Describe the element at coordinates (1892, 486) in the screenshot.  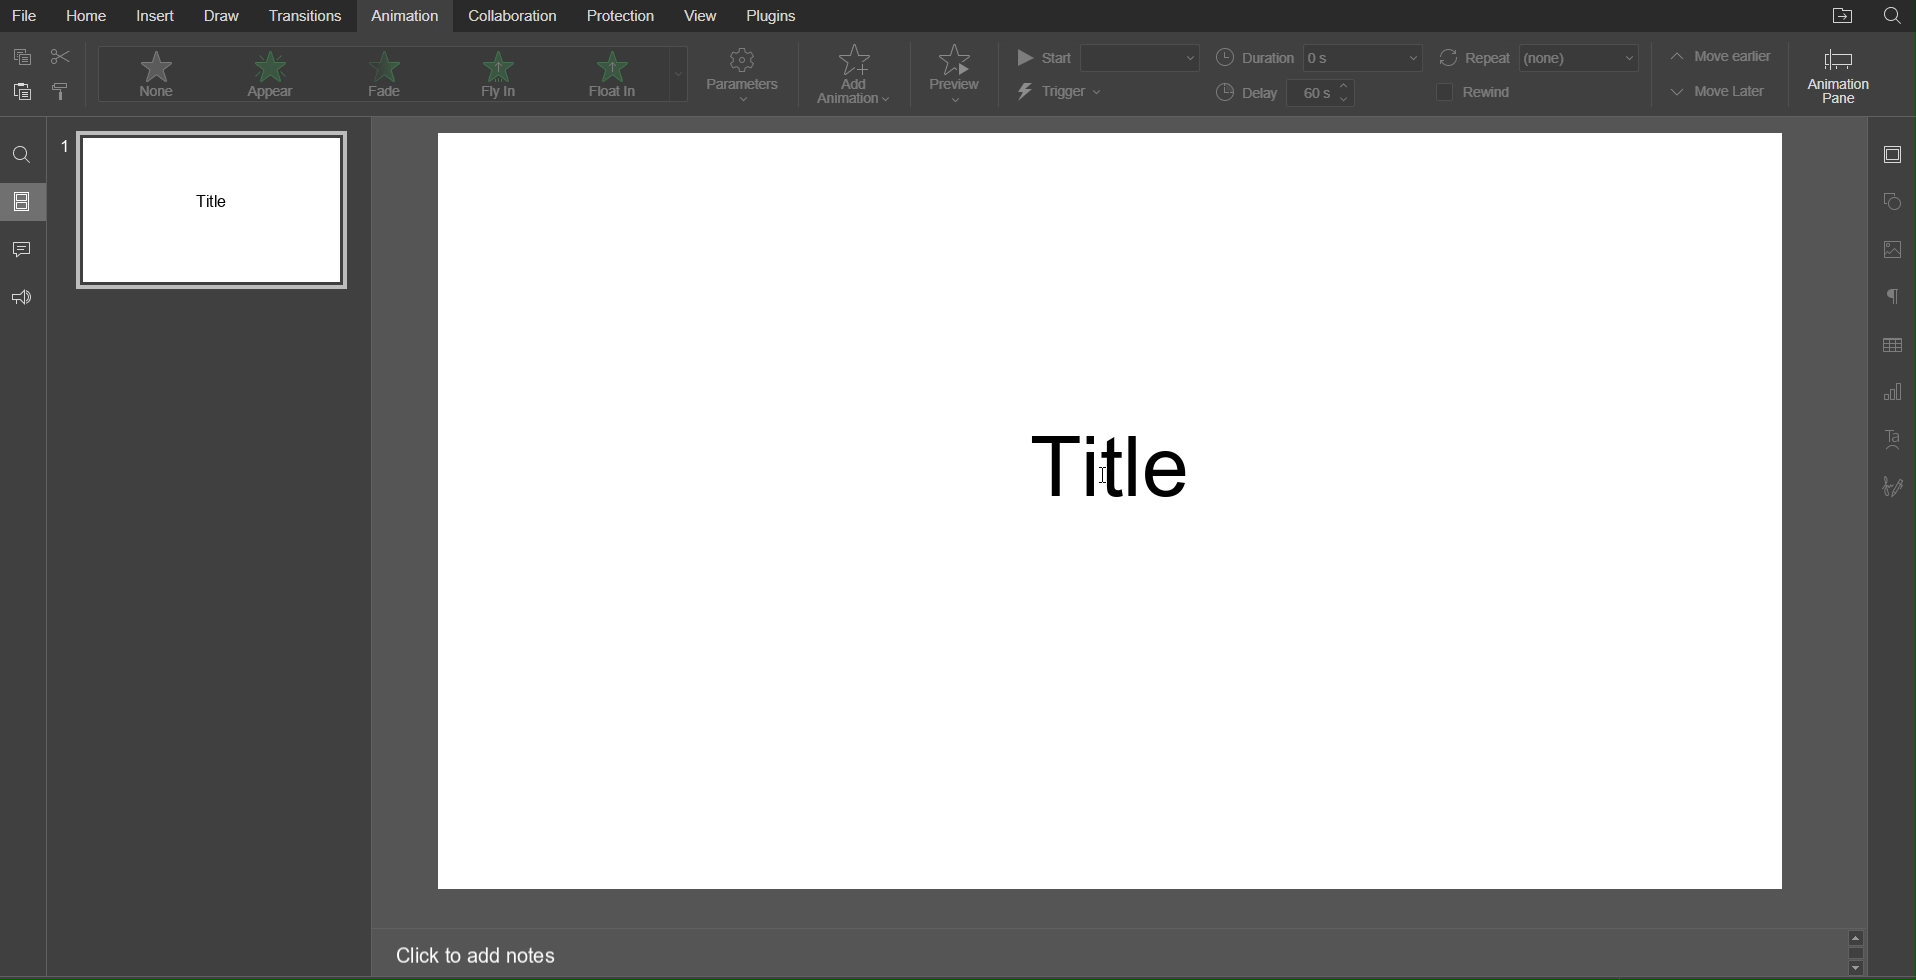
I see `Signature` at that location.